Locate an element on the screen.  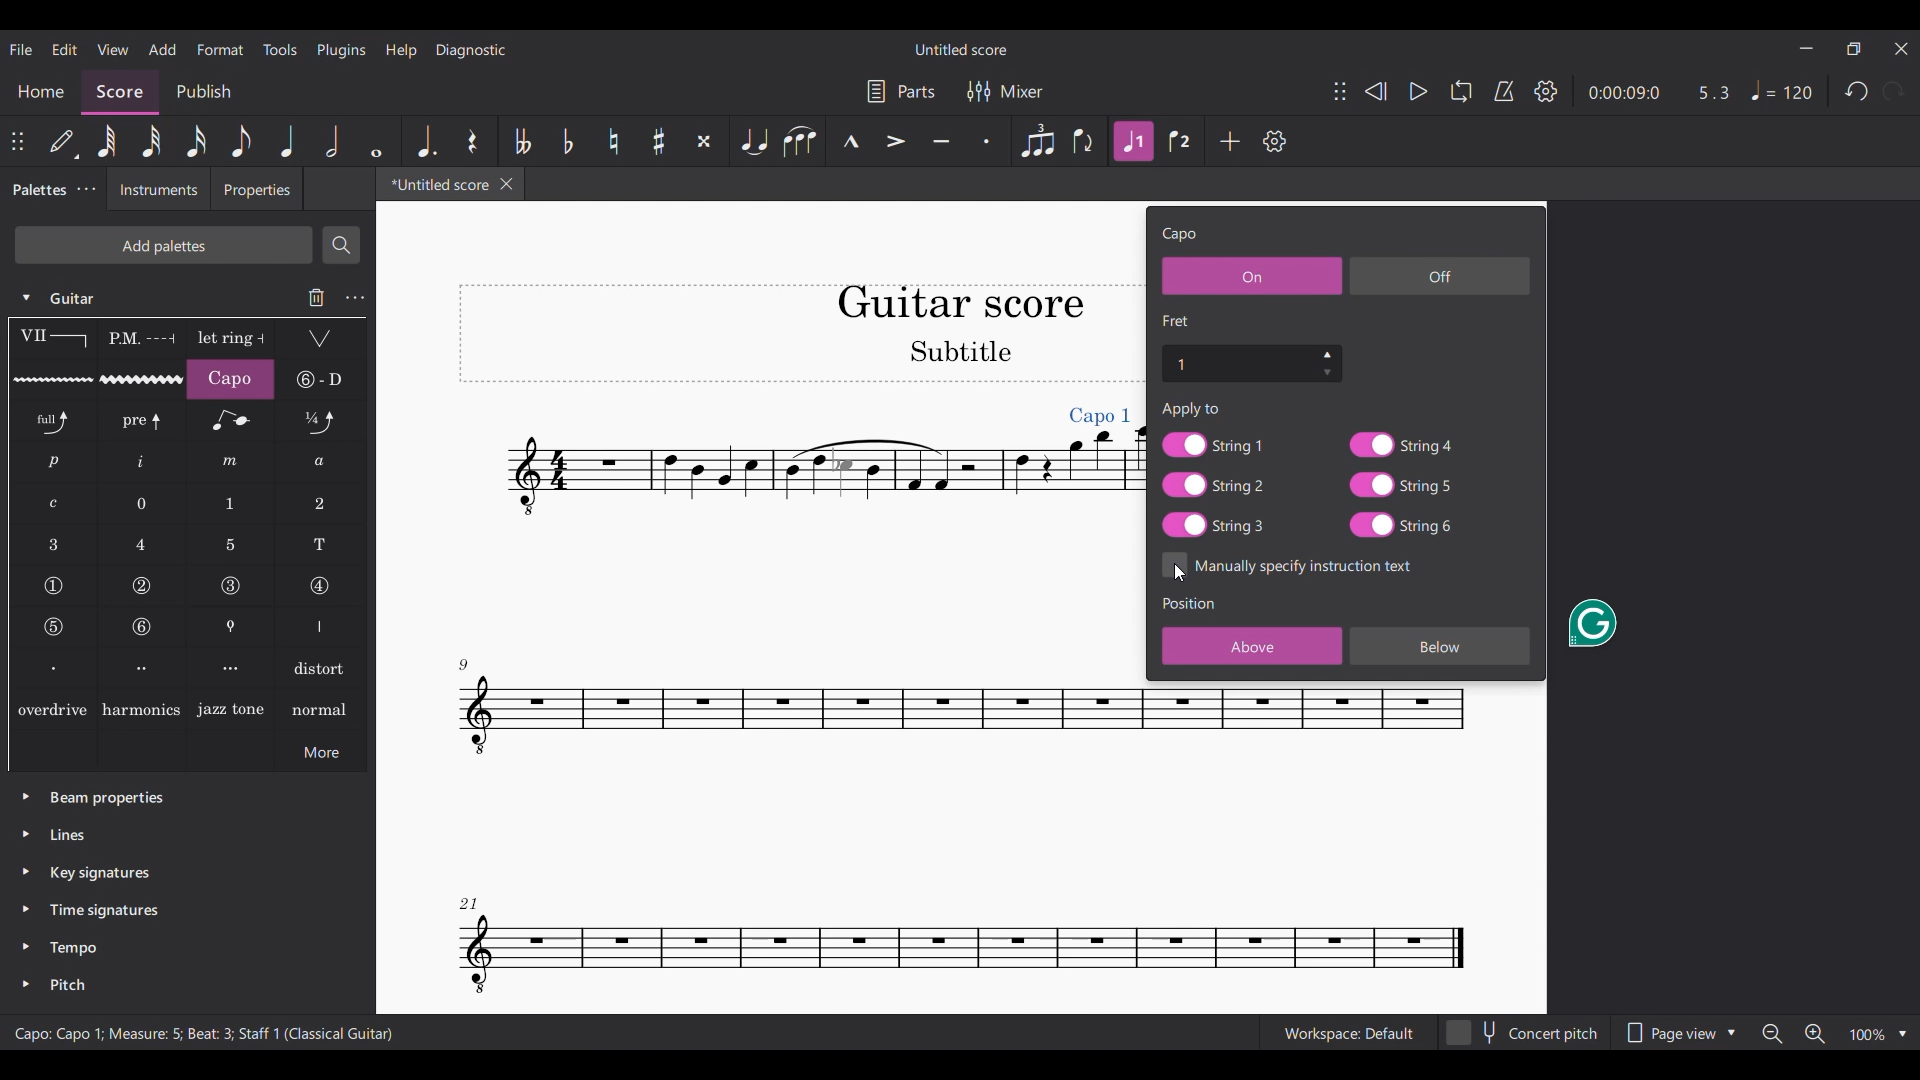
File menu is located at coordinates (22, 49).